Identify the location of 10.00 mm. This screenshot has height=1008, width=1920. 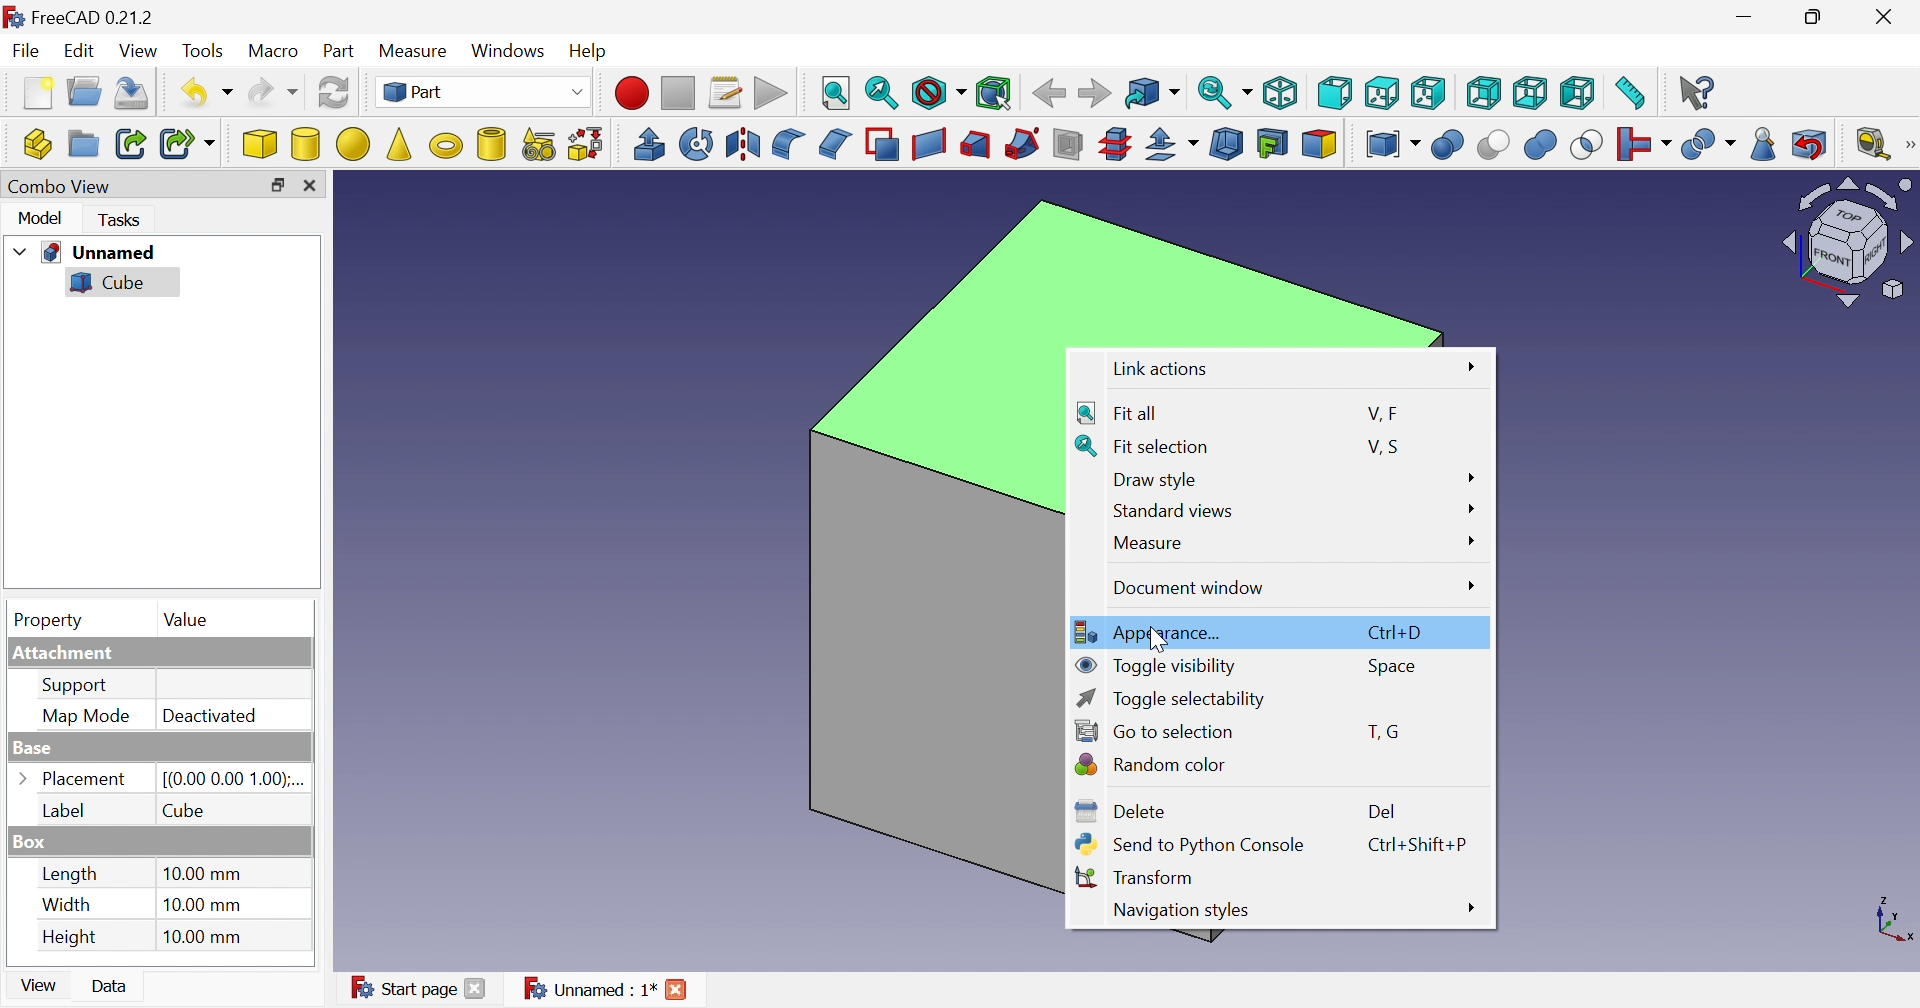
(207, 905).